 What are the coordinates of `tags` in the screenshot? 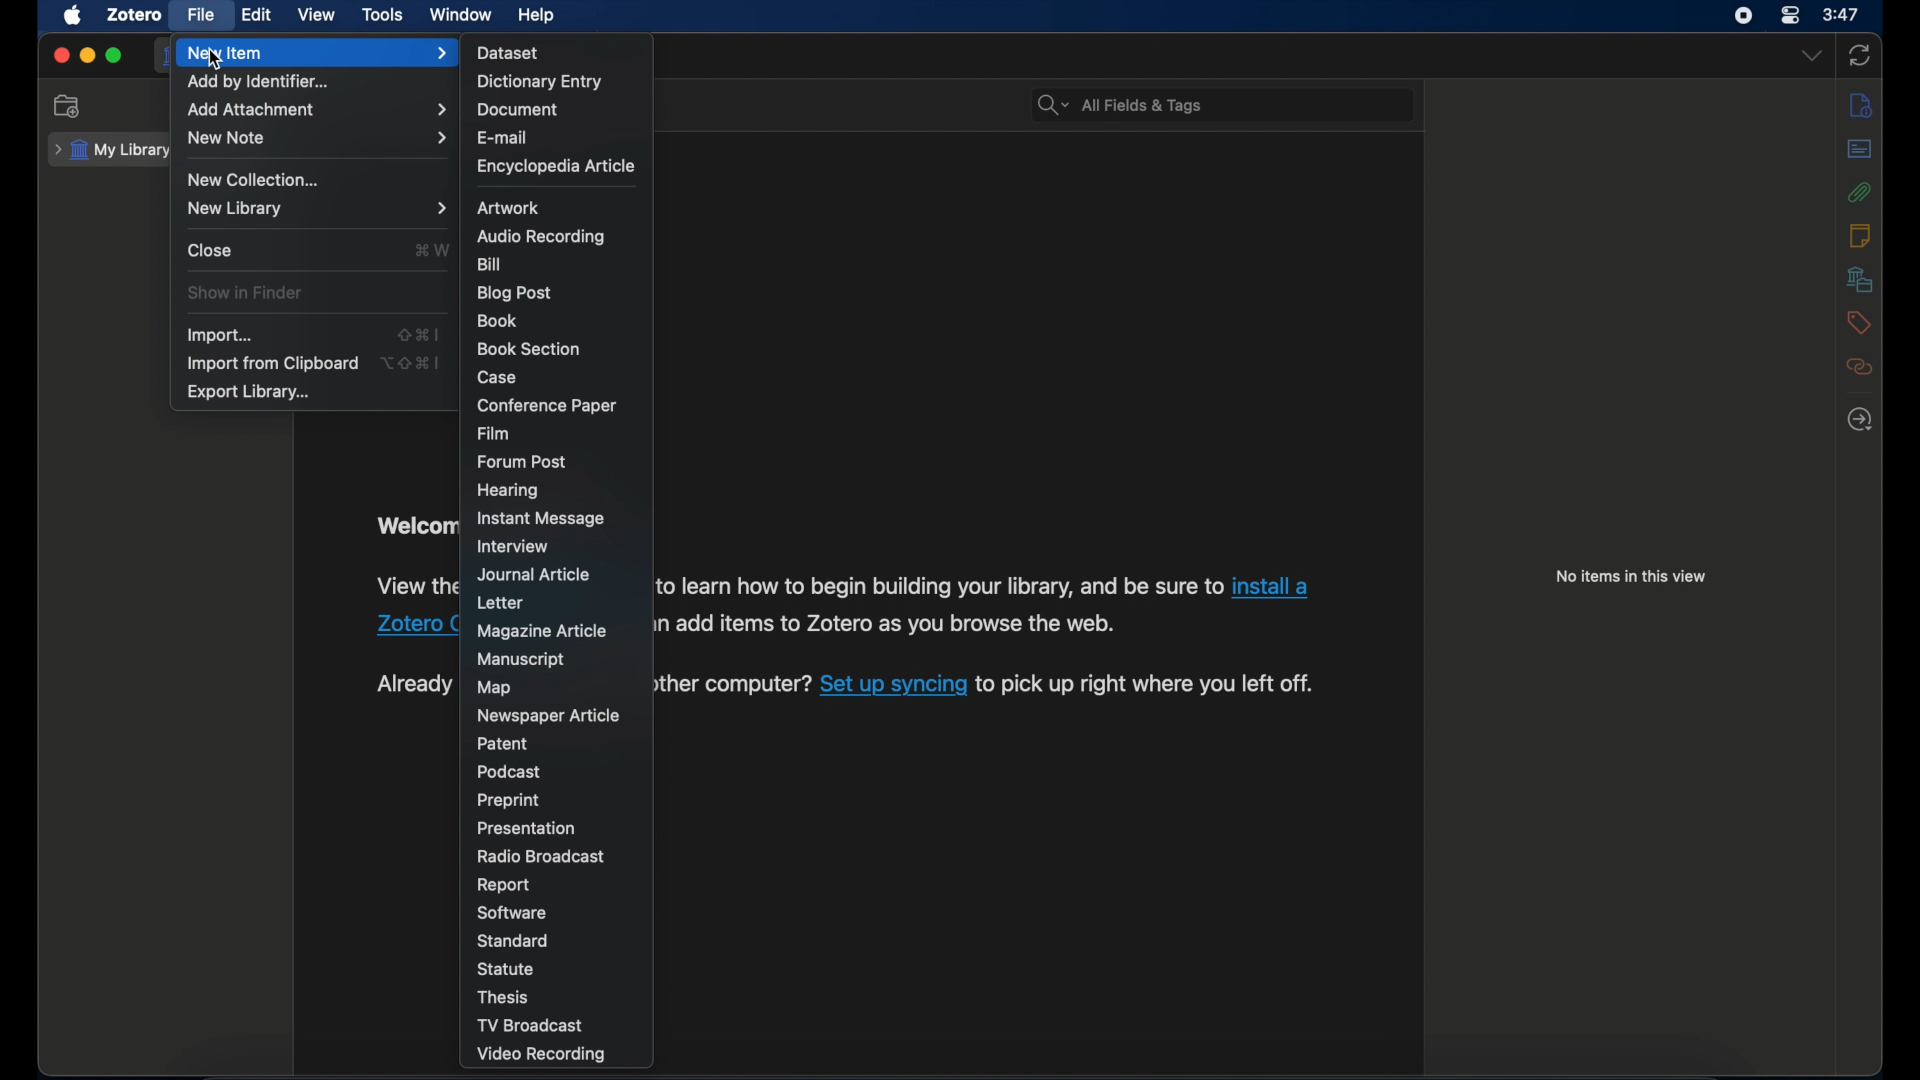 It's located at (1860, 323).